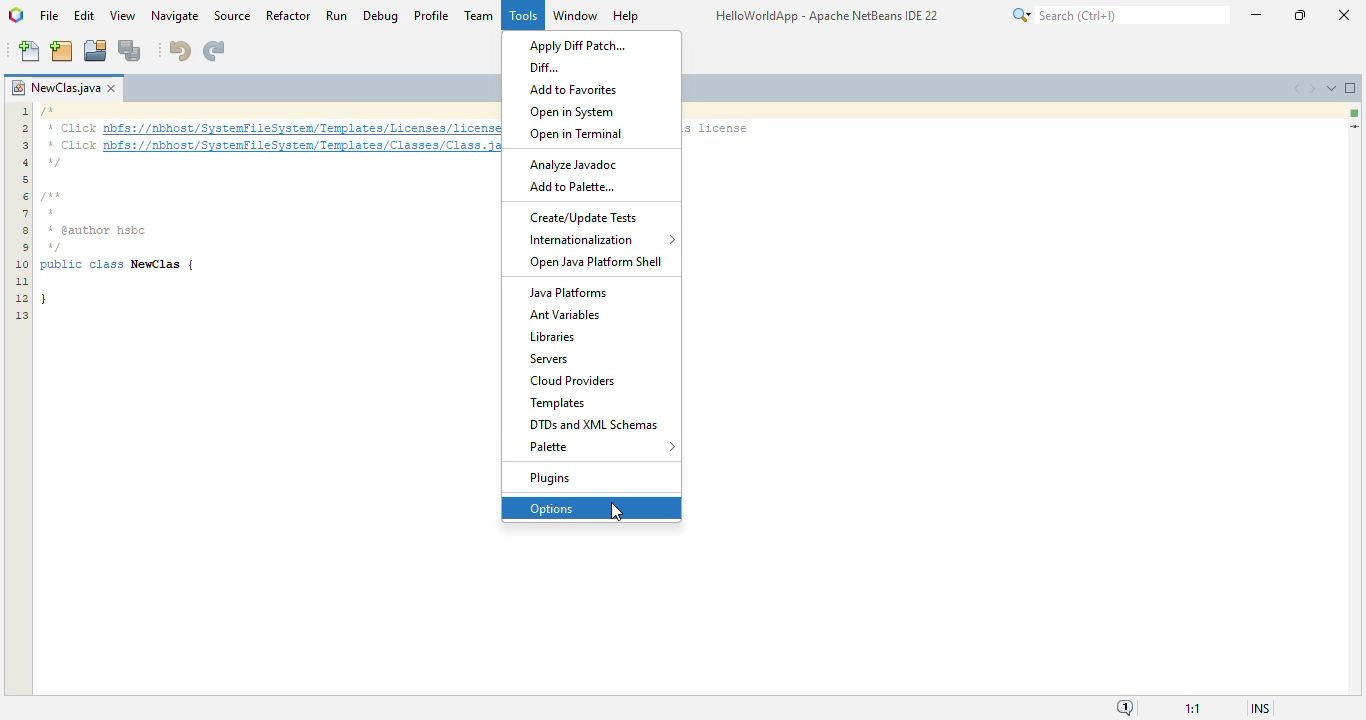 The height and width of the screenshot is (720, 1366). Describe the element at coordinates (288, 15) in the screenshot. I see `refactor` at that location.